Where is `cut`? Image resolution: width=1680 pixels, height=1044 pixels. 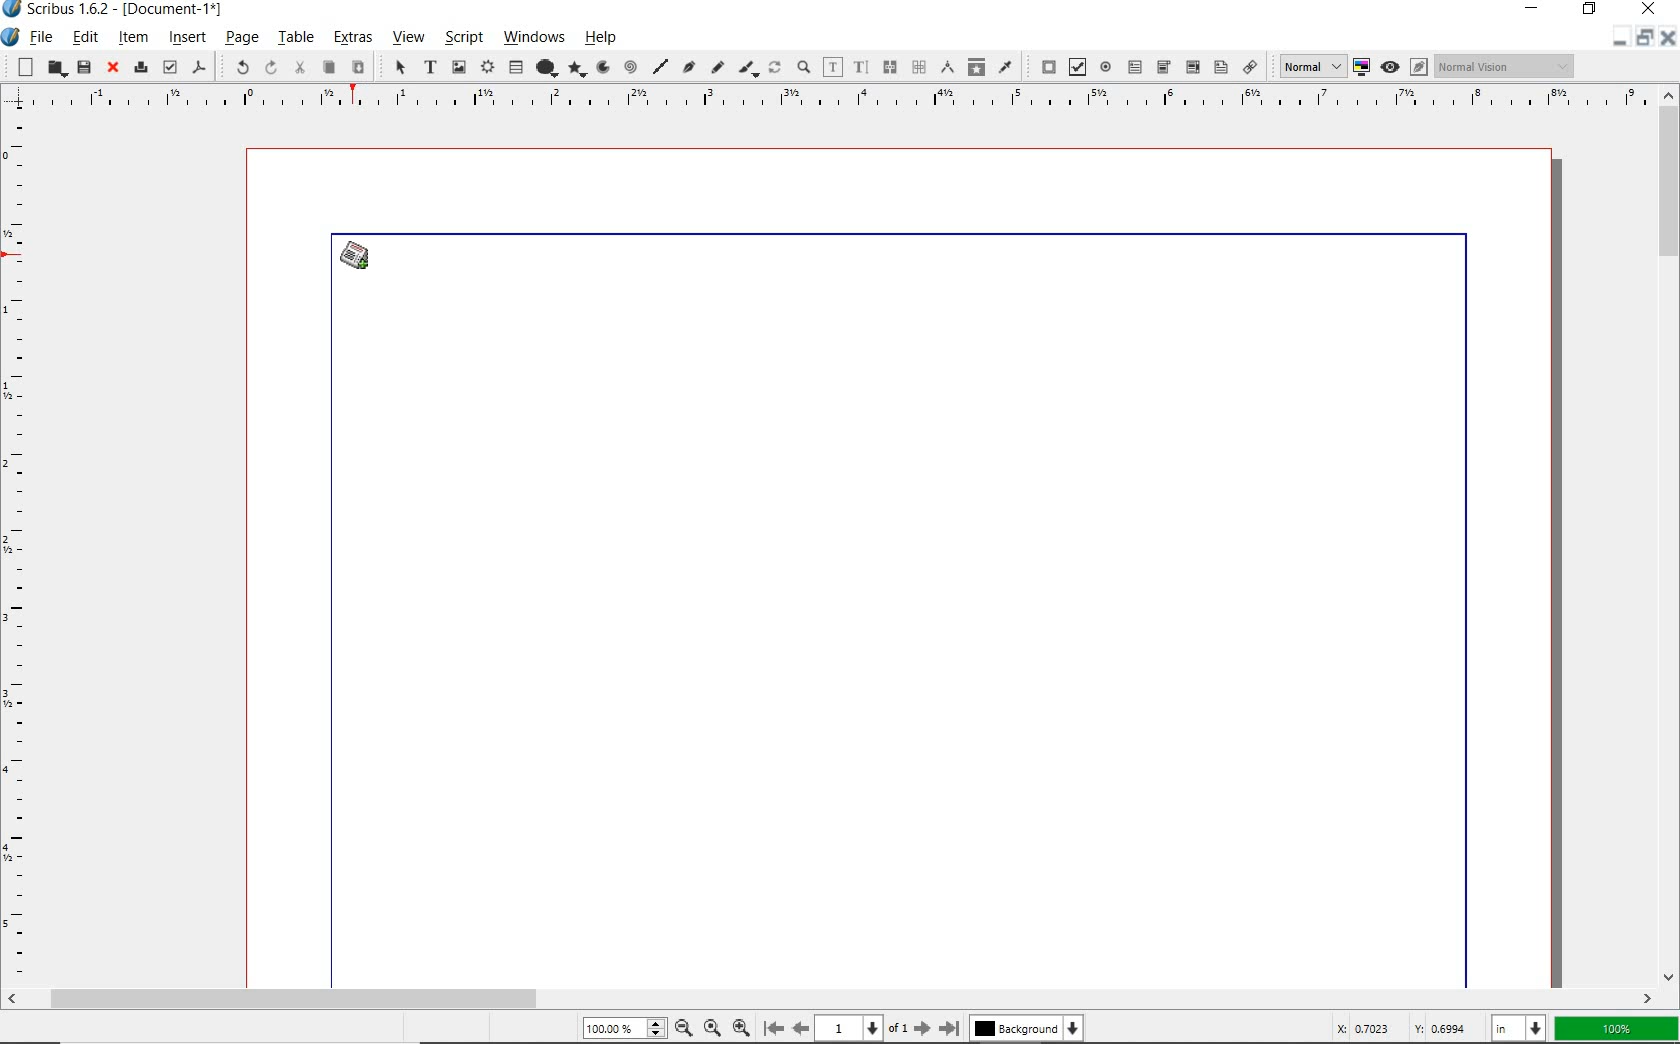 cut is located at coordinates (302, 68).